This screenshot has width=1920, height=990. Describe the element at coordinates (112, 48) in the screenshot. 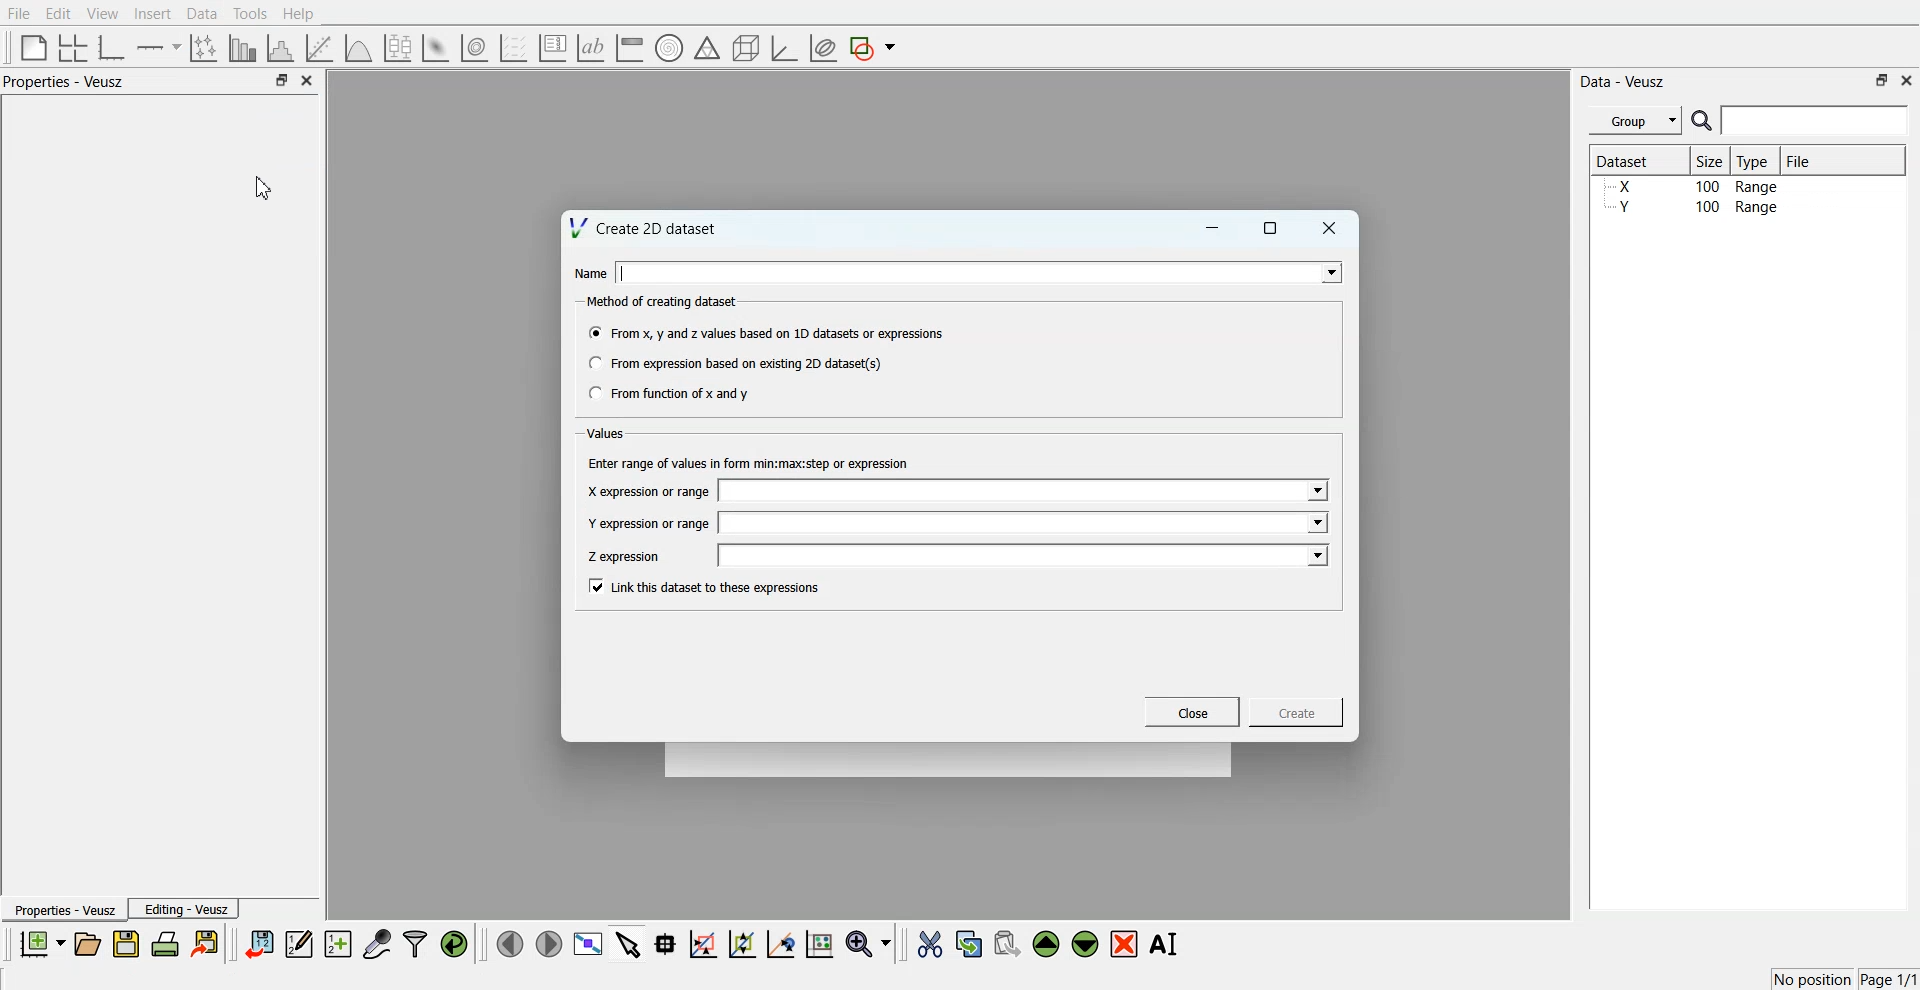

I see `Base Graph` at that location.